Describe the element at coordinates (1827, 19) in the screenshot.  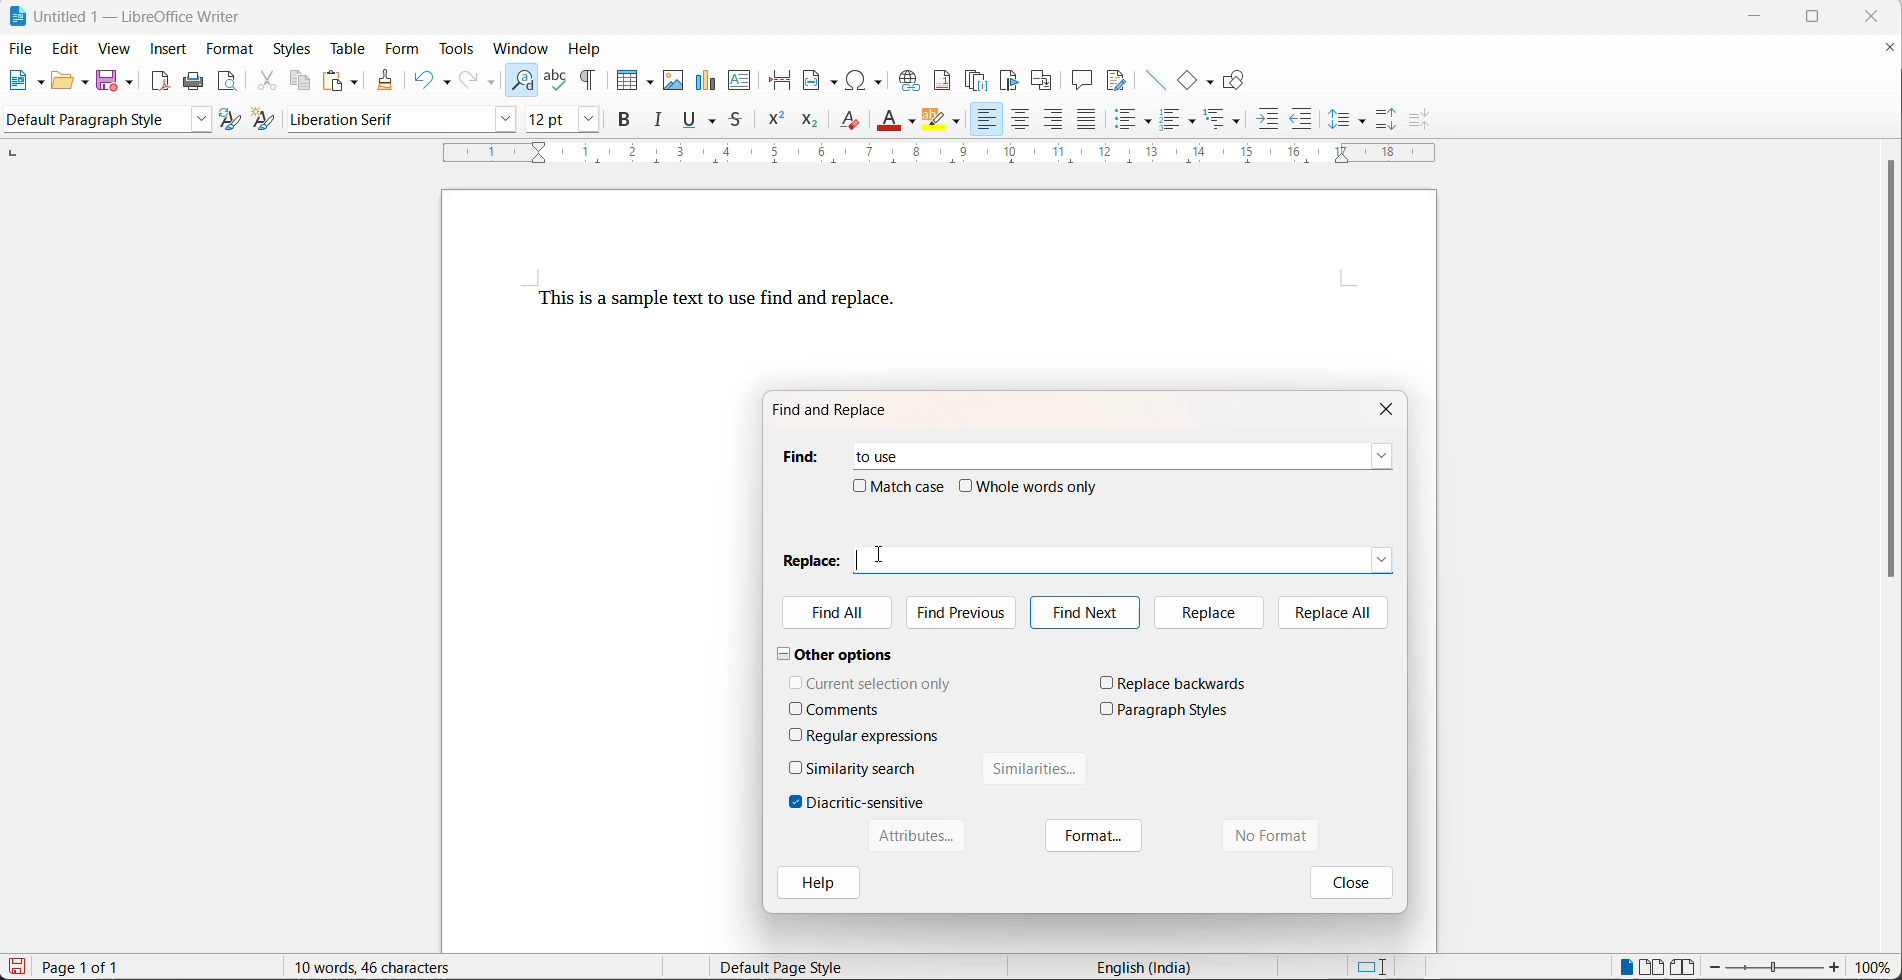
I see `maximize` at that location.